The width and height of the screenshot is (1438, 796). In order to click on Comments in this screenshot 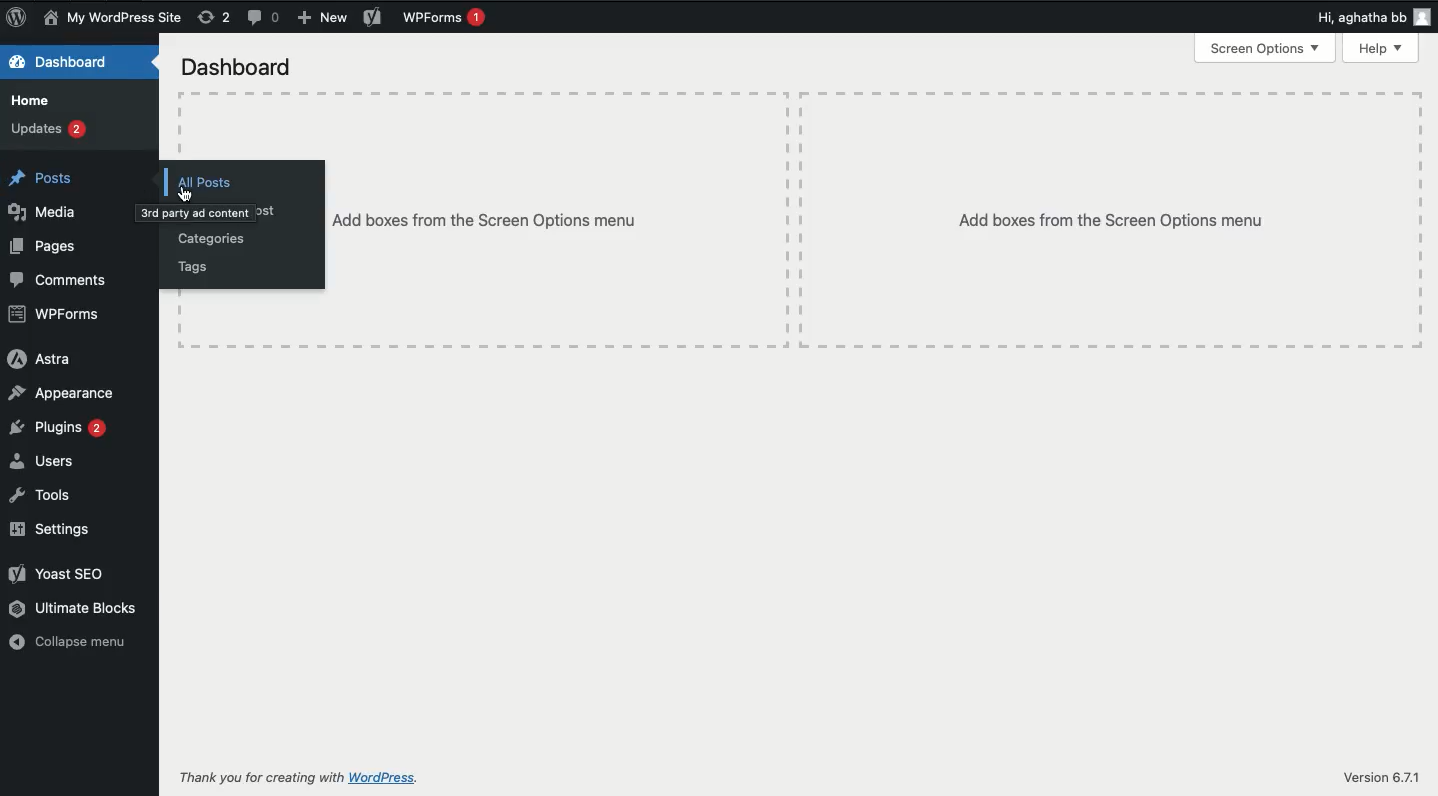, I will do `click(57, 279)`.